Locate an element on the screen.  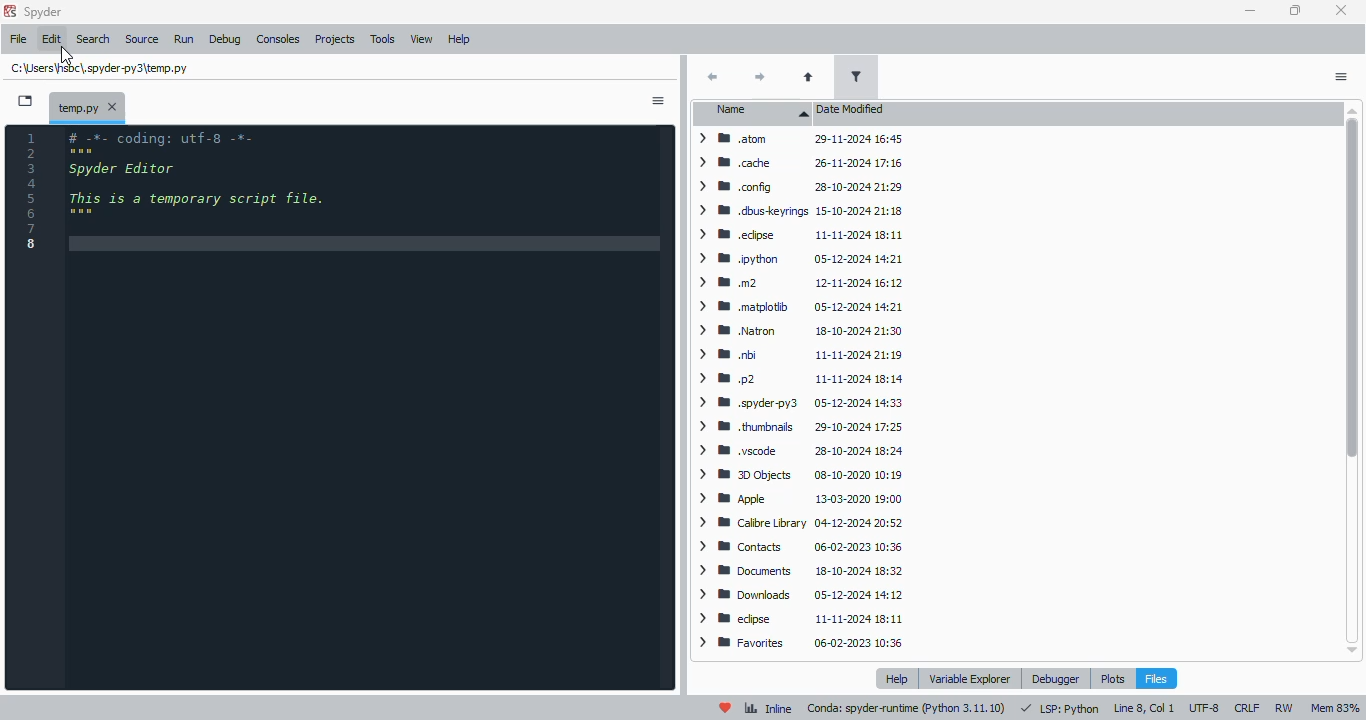
consoles is located at coordinates (277, 39).